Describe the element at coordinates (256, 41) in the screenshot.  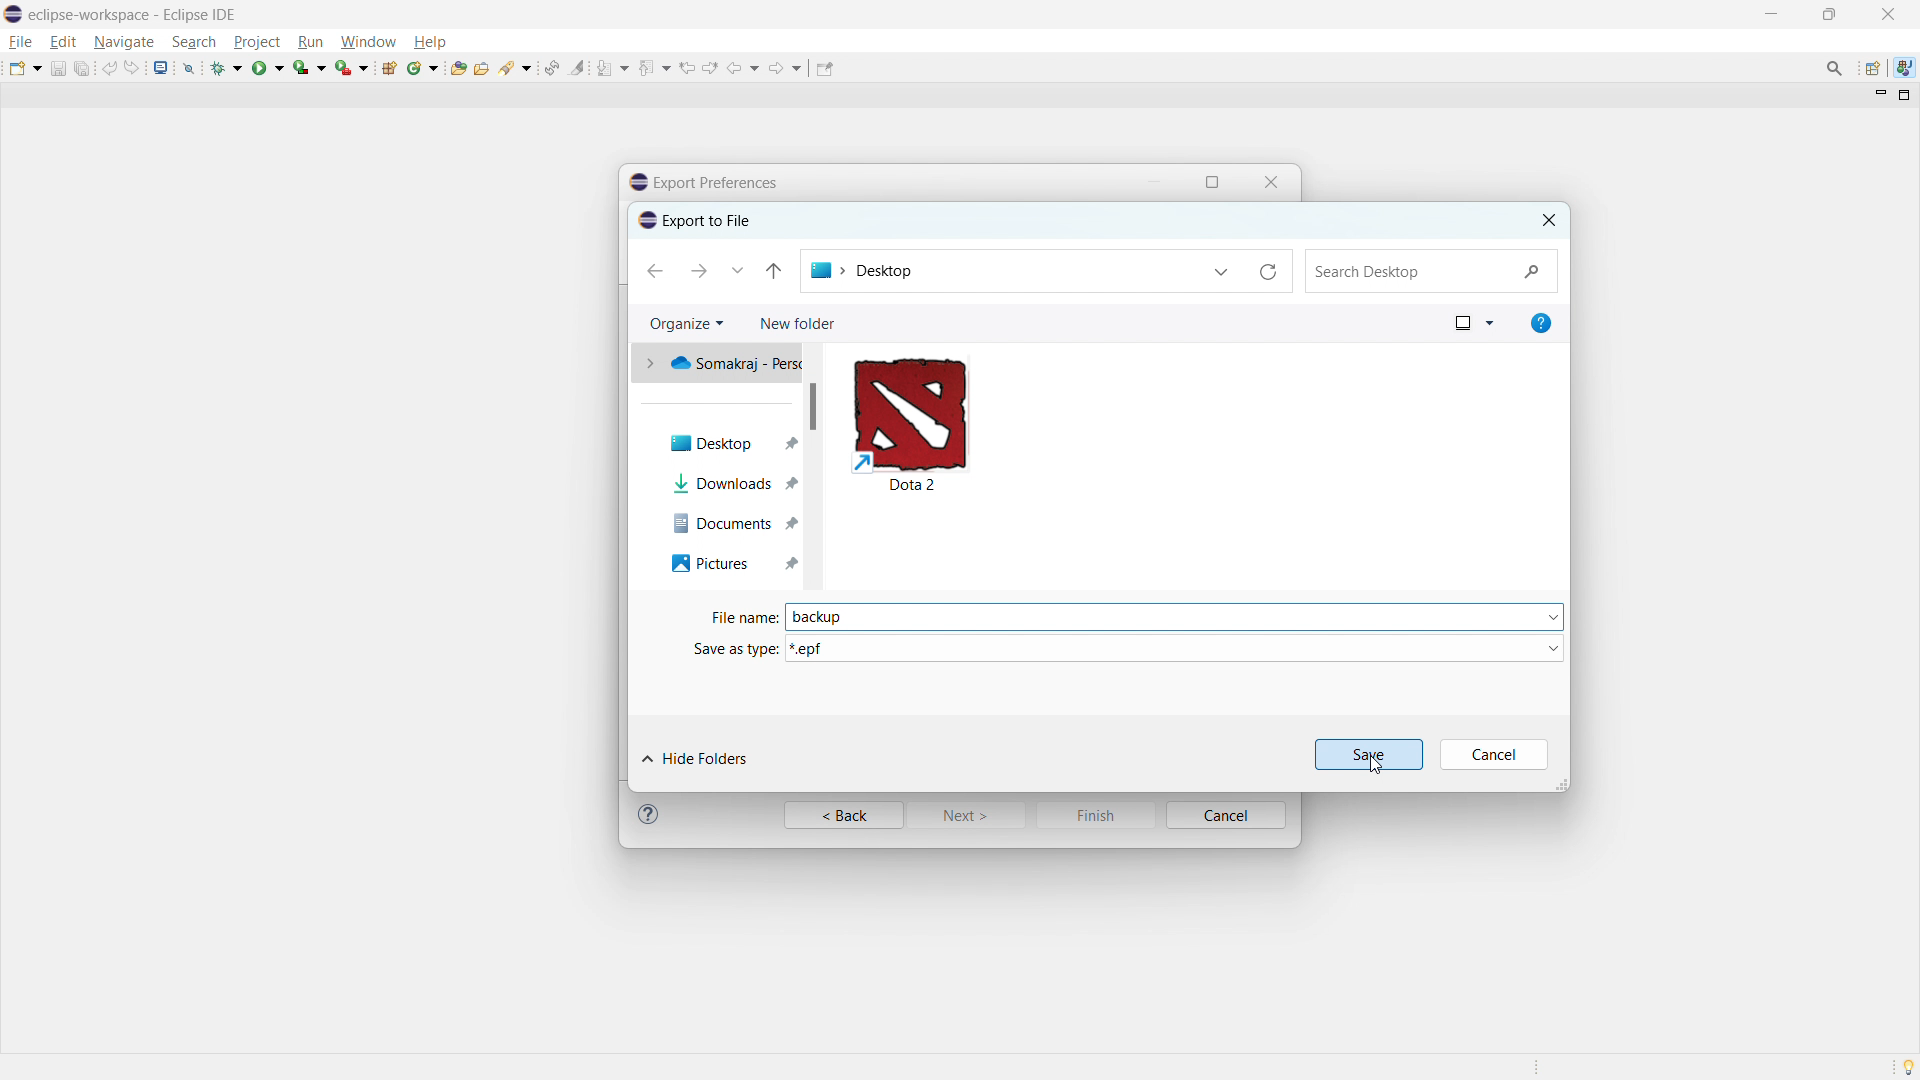
I see `project` at that location.